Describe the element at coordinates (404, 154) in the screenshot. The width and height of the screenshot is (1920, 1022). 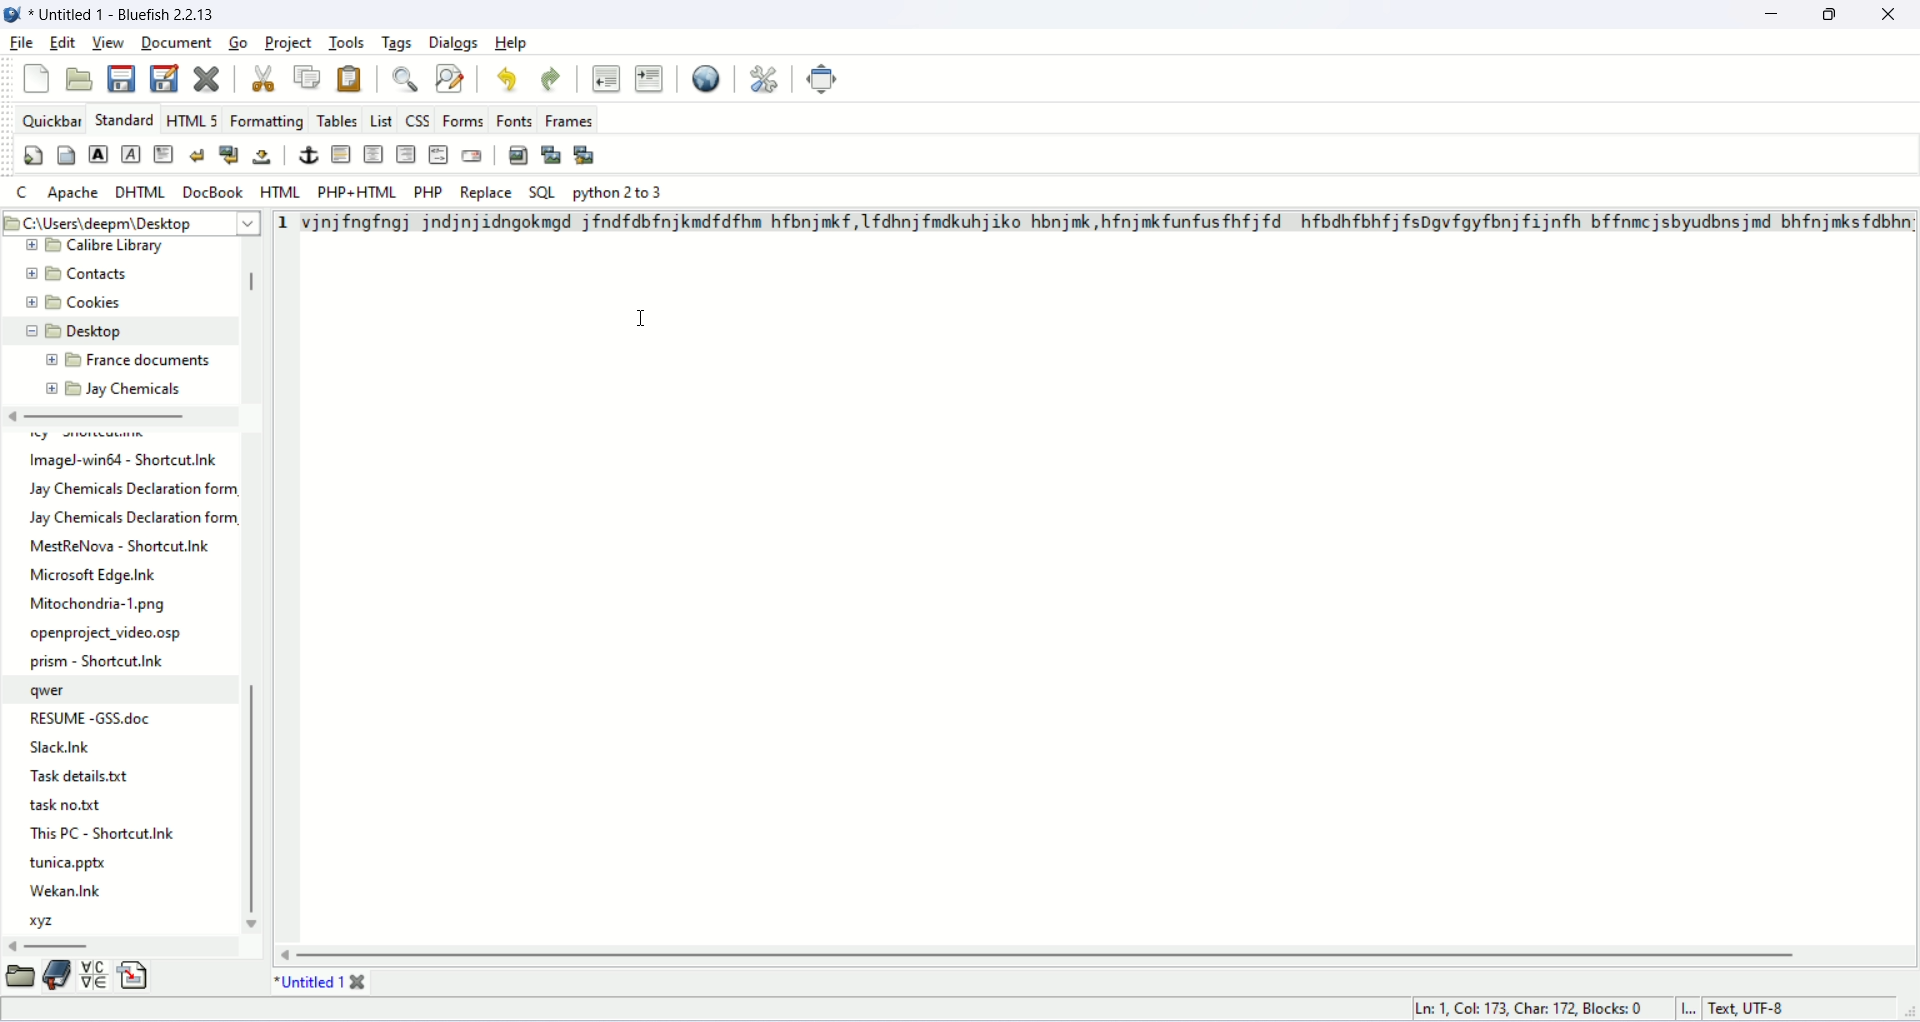
I see `Right justify` at that location.